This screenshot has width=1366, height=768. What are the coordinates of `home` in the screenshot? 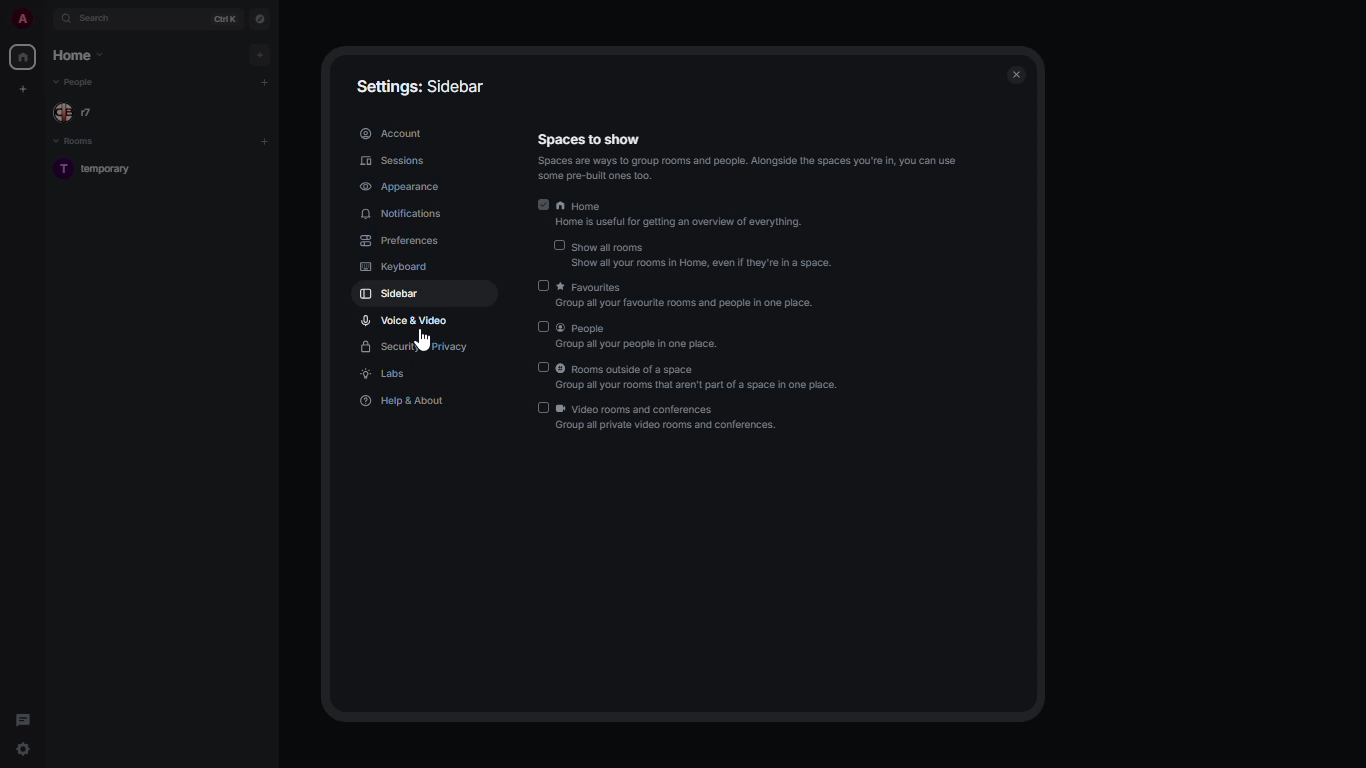 It's located at (78, 54).